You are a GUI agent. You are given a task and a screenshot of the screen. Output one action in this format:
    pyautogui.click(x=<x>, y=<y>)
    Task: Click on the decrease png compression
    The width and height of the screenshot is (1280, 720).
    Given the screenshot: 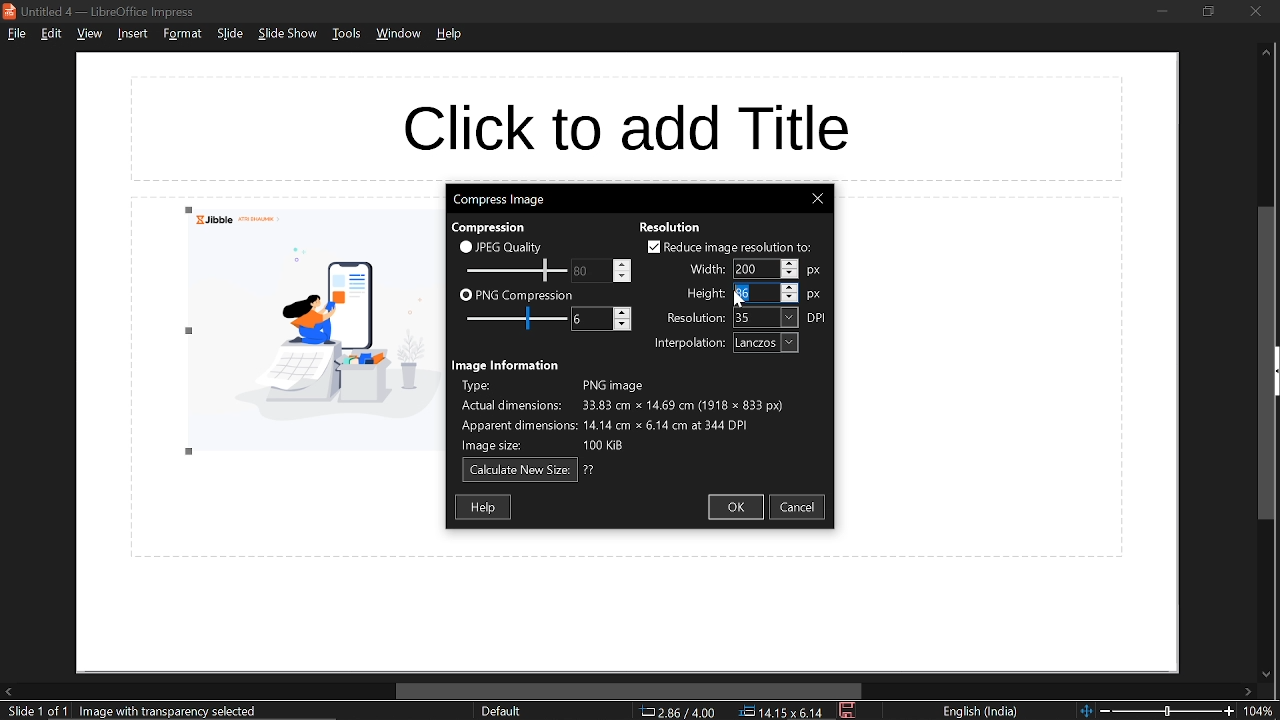 What is the action you would take?
    pyautogui.click(x=622, y=326)
    